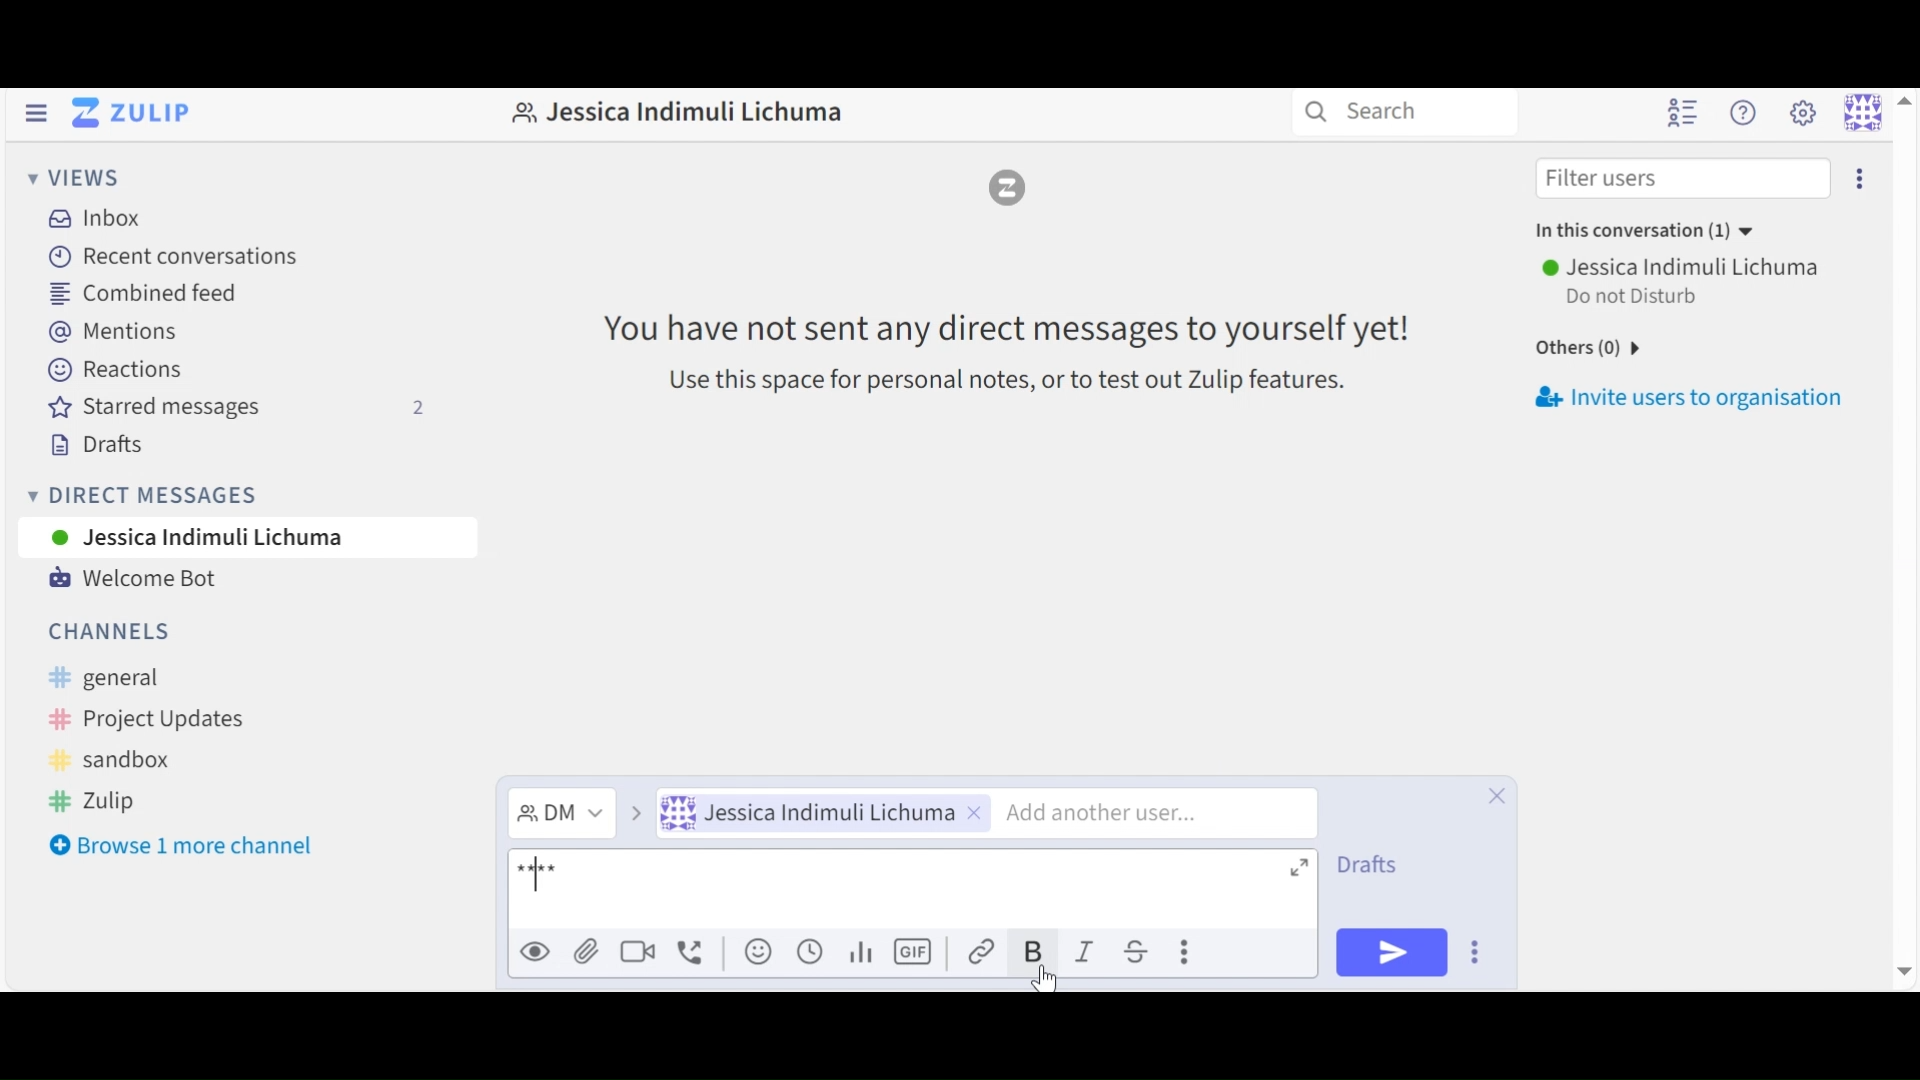 This screenshot has width=1920, height=1080. I want to click on Upload files, so click(587, 951).